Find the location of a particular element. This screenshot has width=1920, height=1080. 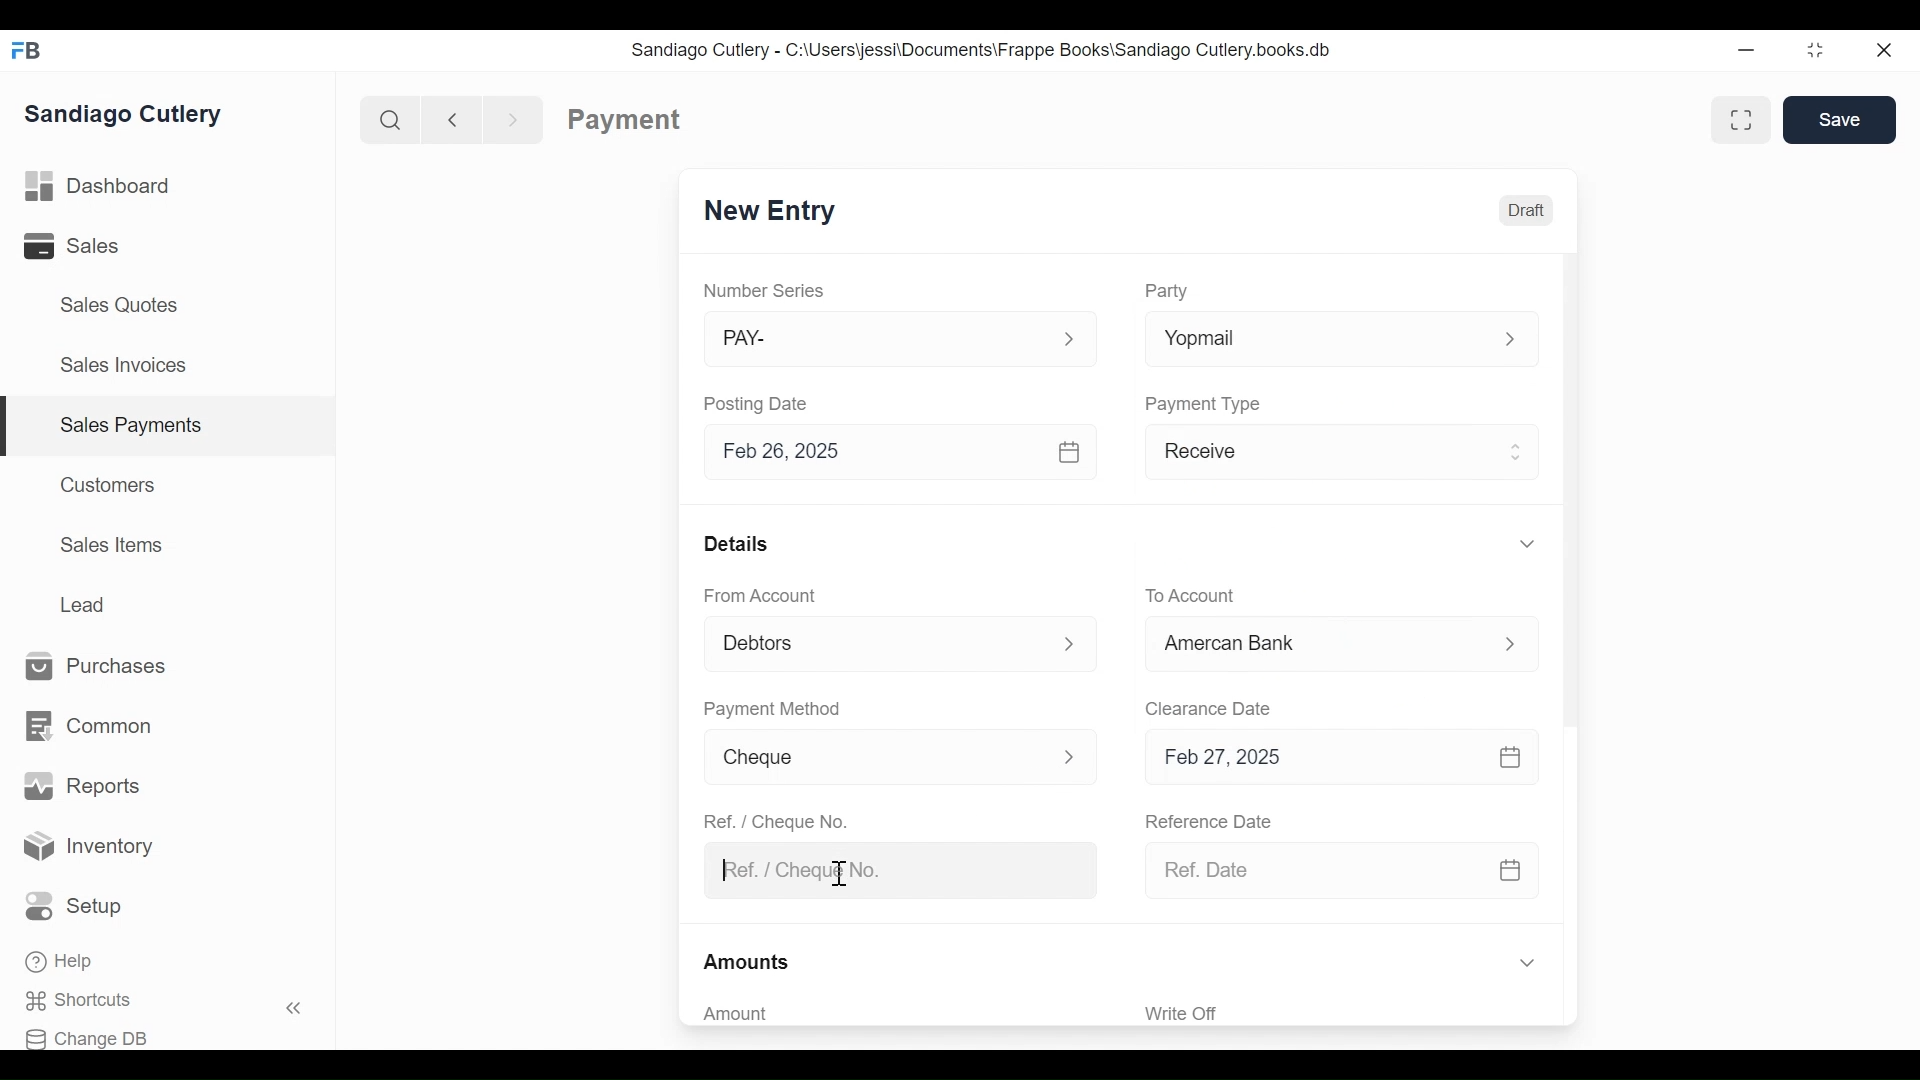

Clearance Date is located at coordinates (1209, 710).